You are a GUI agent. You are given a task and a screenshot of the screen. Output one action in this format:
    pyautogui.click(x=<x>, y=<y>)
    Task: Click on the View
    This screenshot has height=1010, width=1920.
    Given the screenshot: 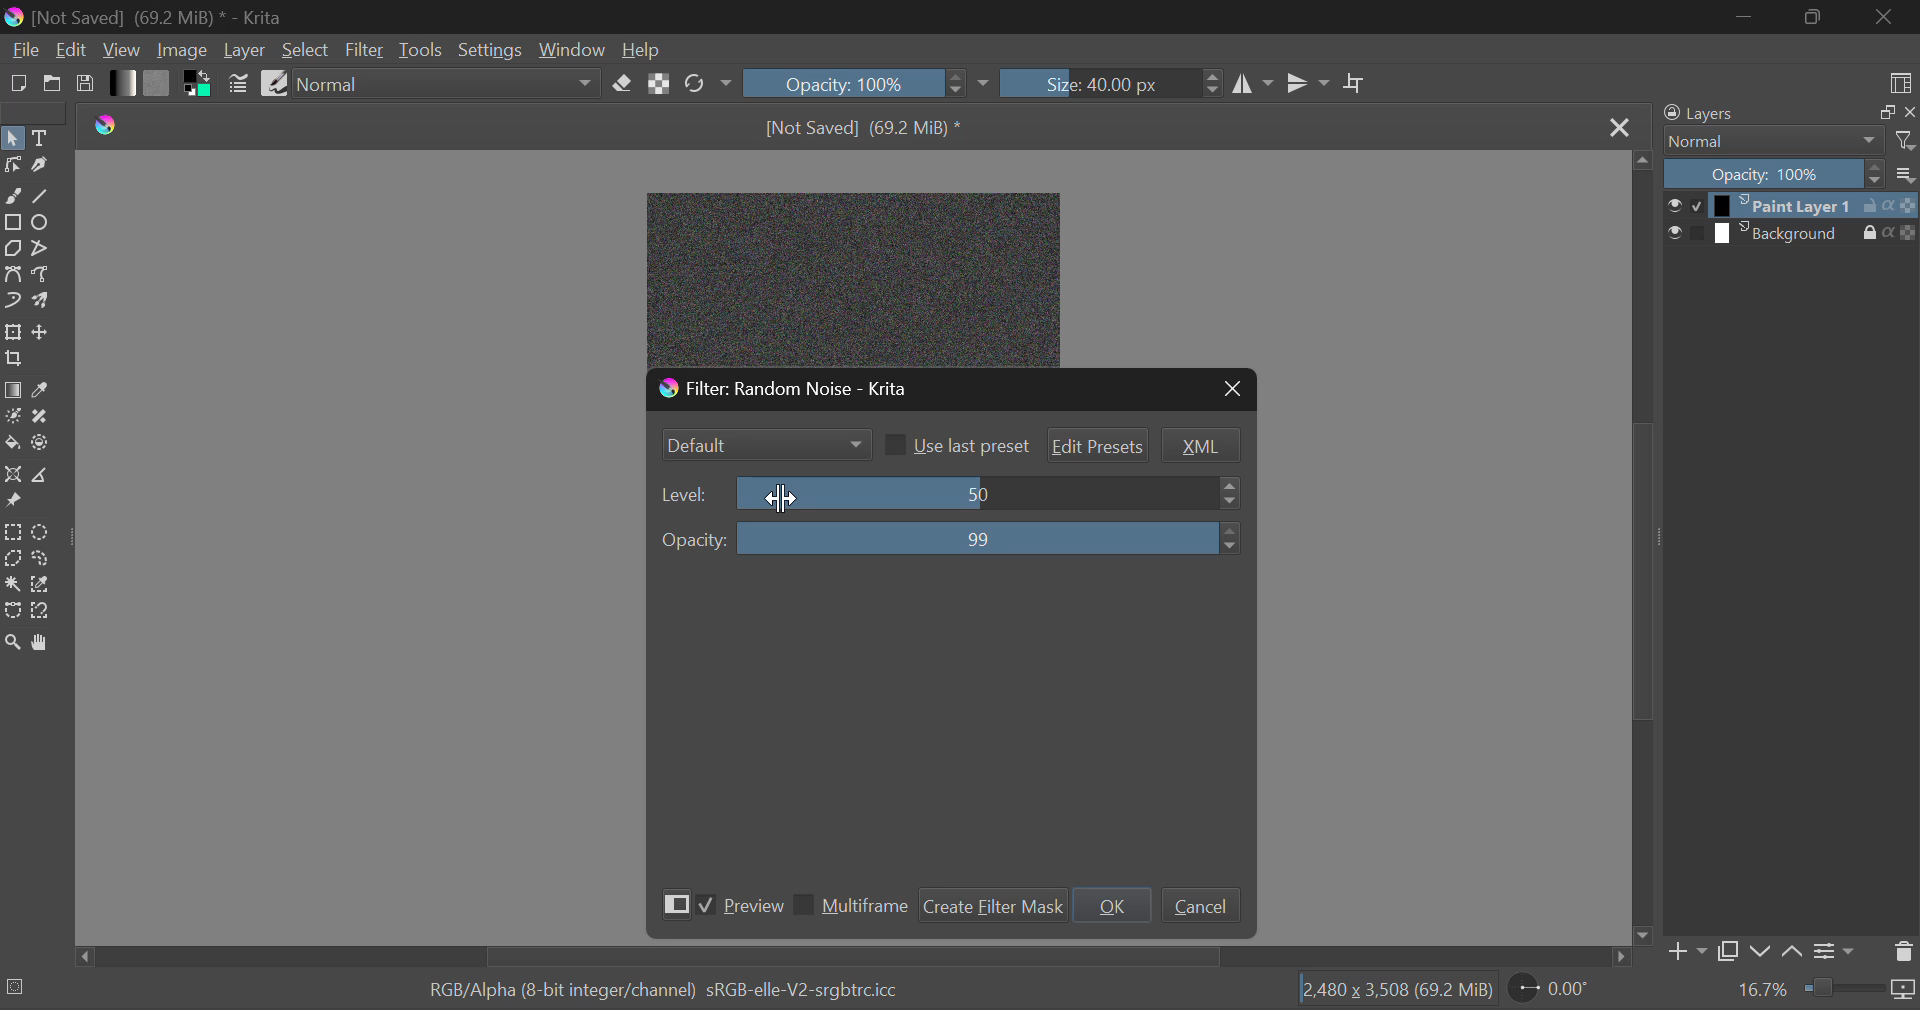 What is the action you would take?
    pyautogui.click(x=122, y=51)
    